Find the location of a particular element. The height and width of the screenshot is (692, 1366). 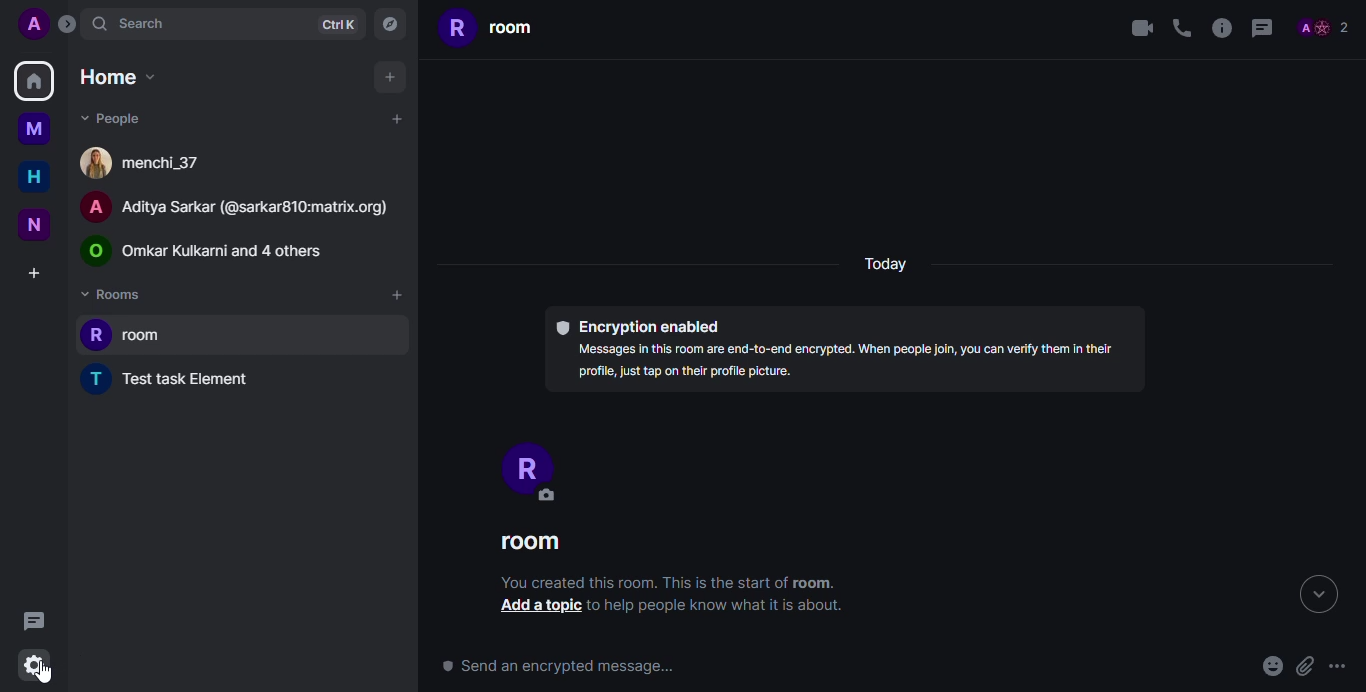

home dropdown is located at coordinates (118, 76).